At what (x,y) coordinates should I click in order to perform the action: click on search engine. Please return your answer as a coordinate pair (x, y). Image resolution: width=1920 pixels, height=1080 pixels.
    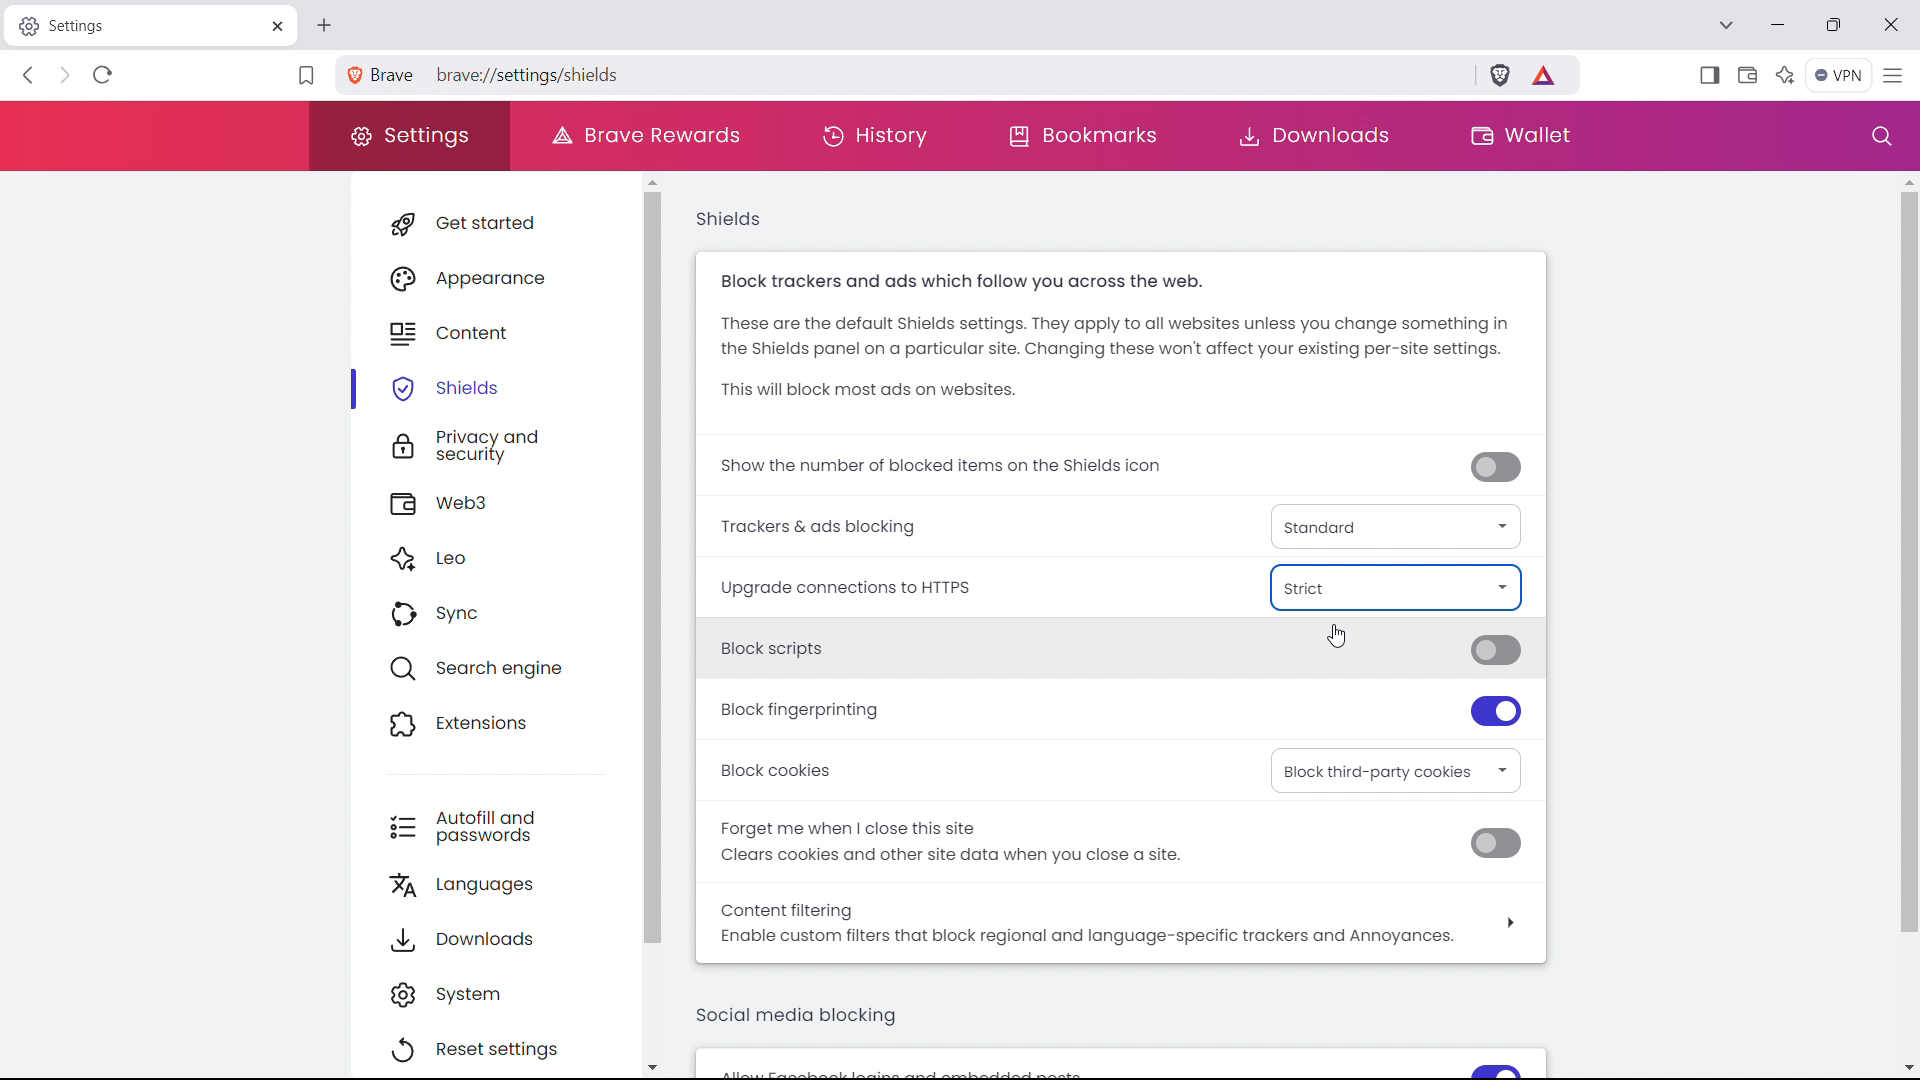
    Looking at the image, I should click on (506, 666).